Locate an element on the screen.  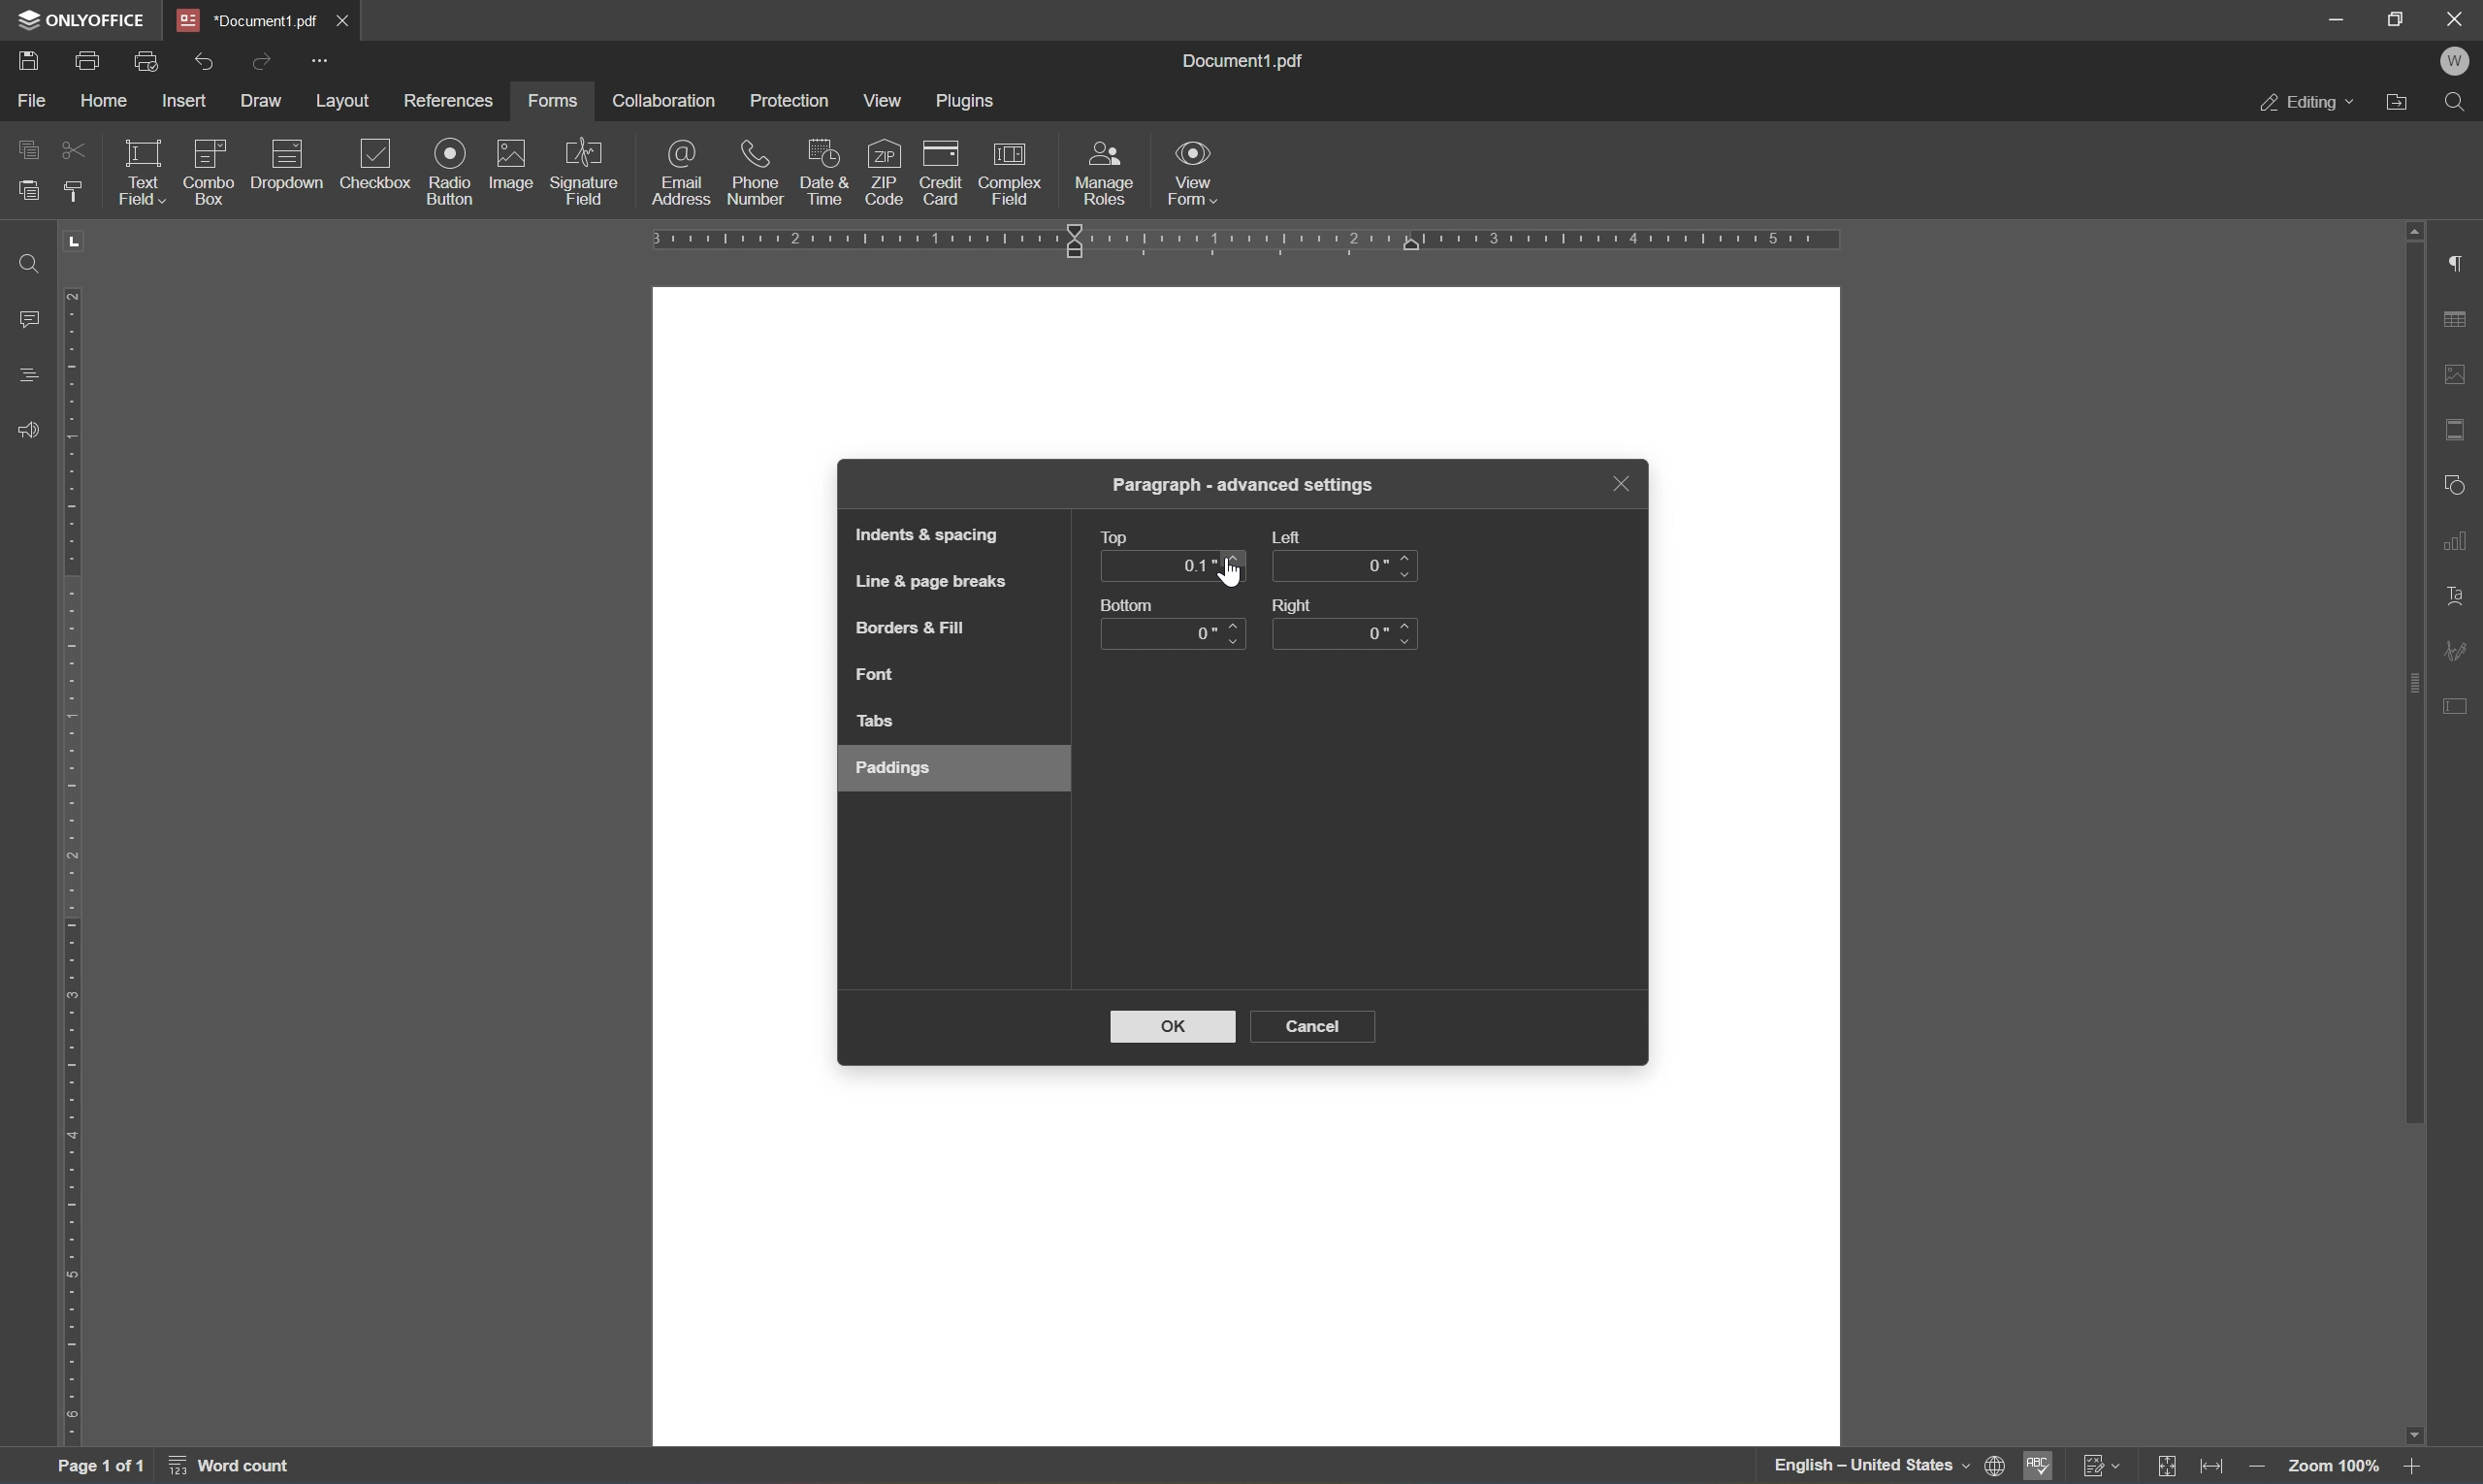
Open file location is located at coordinates (2402, 104).